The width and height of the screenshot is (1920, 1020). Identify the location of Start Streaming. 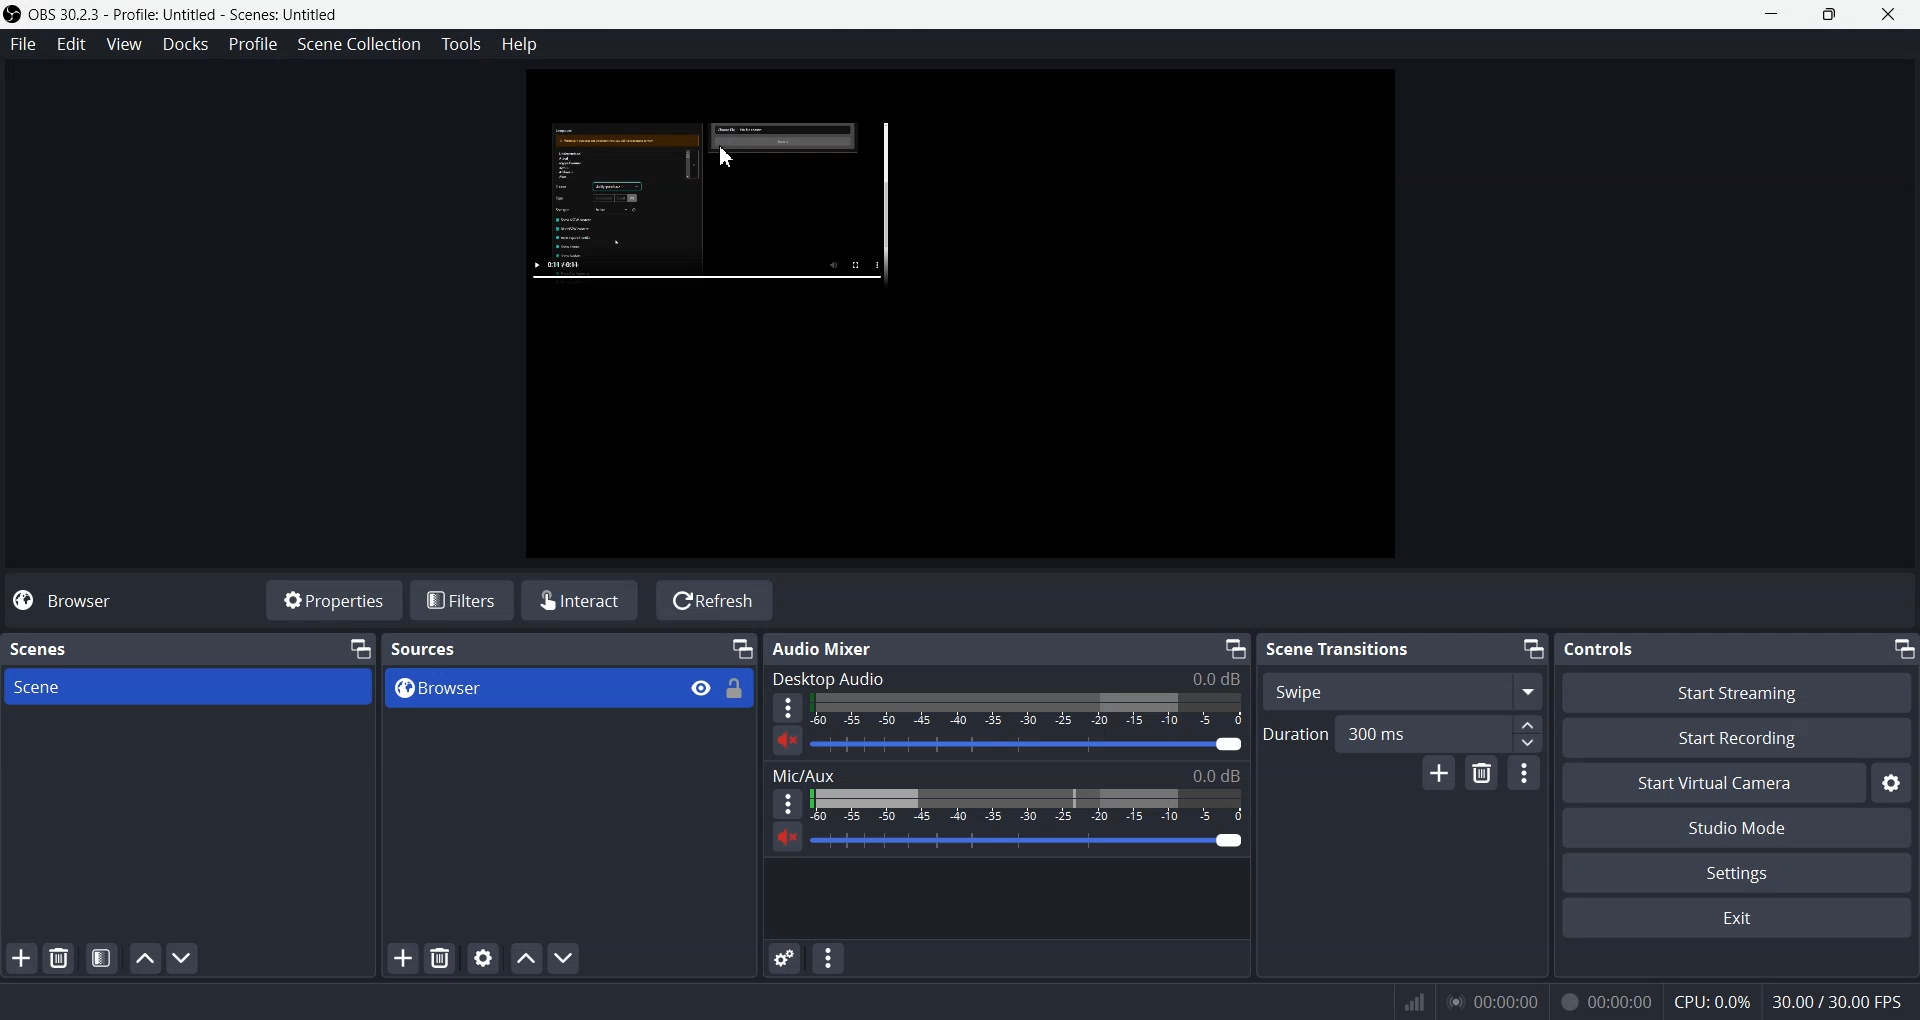
(1737, 692).